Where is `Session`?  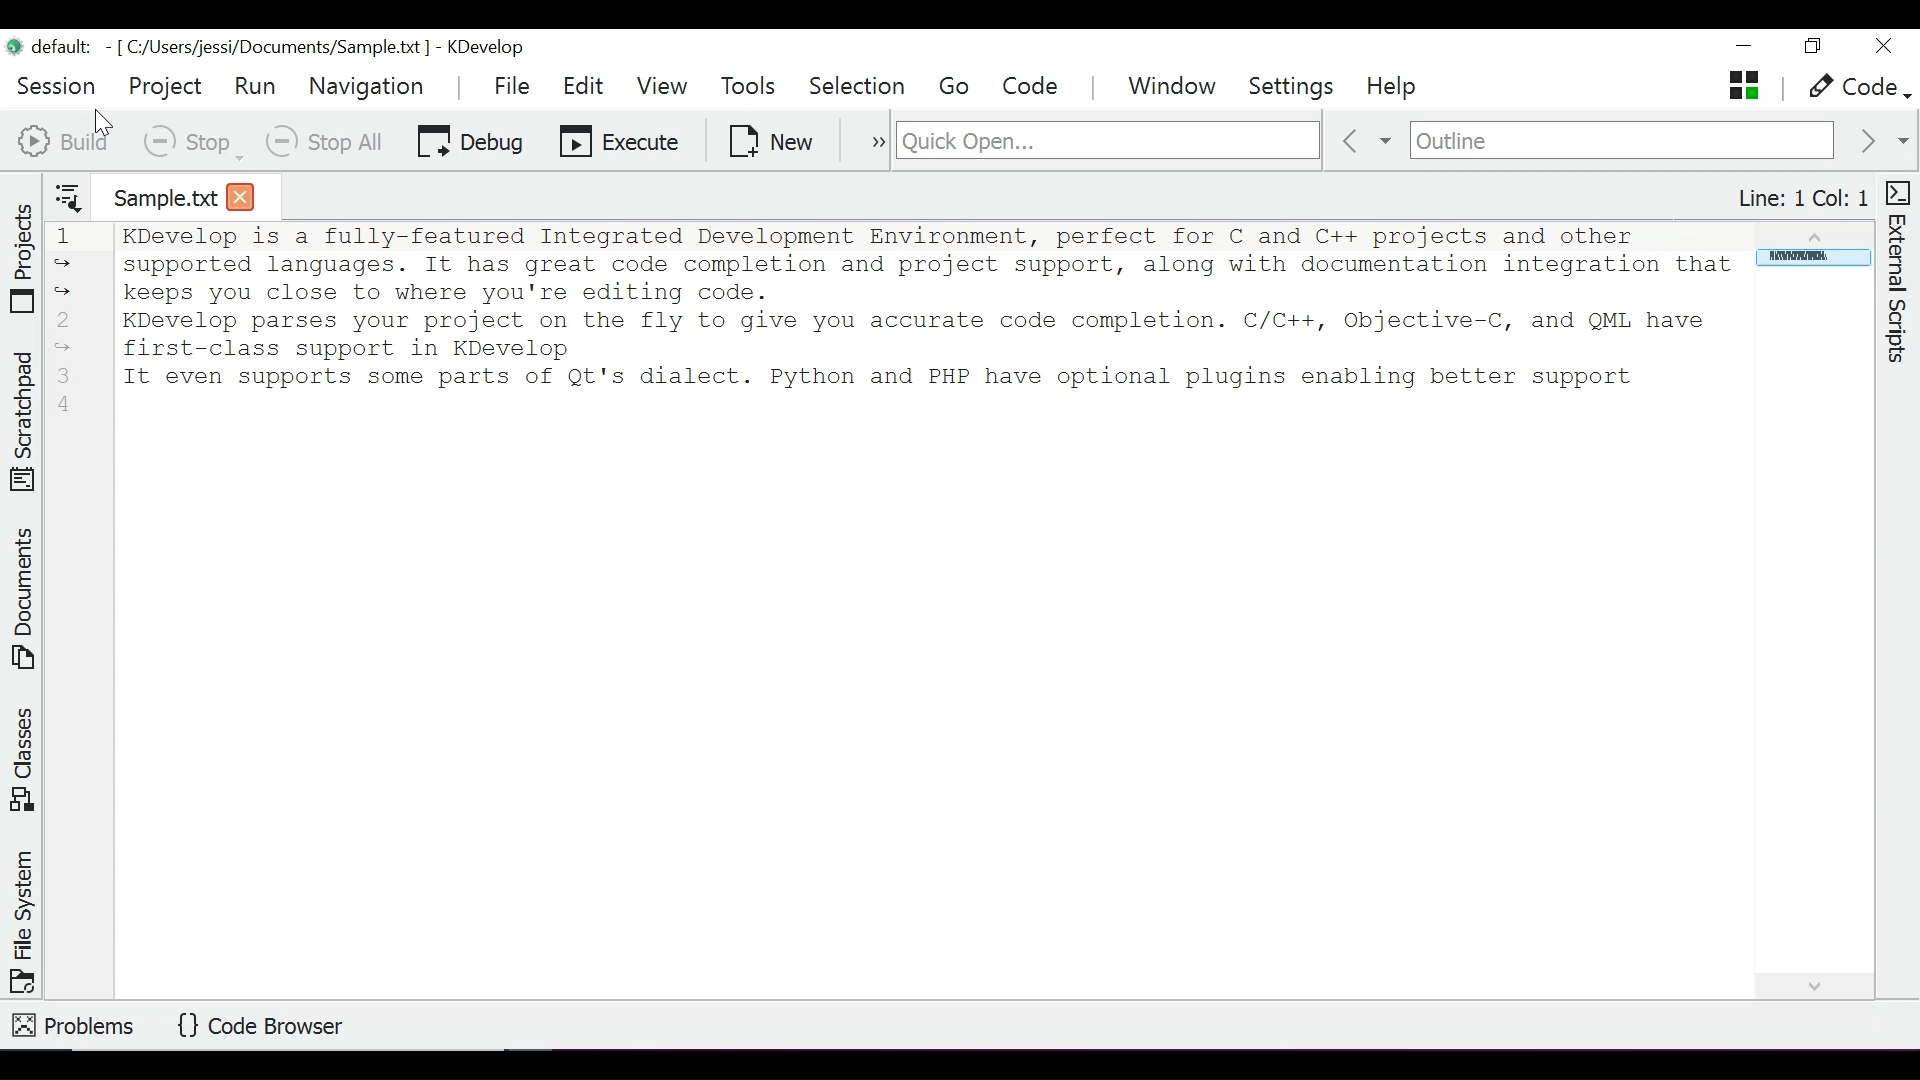 Session is located at coordinates (56, 85).